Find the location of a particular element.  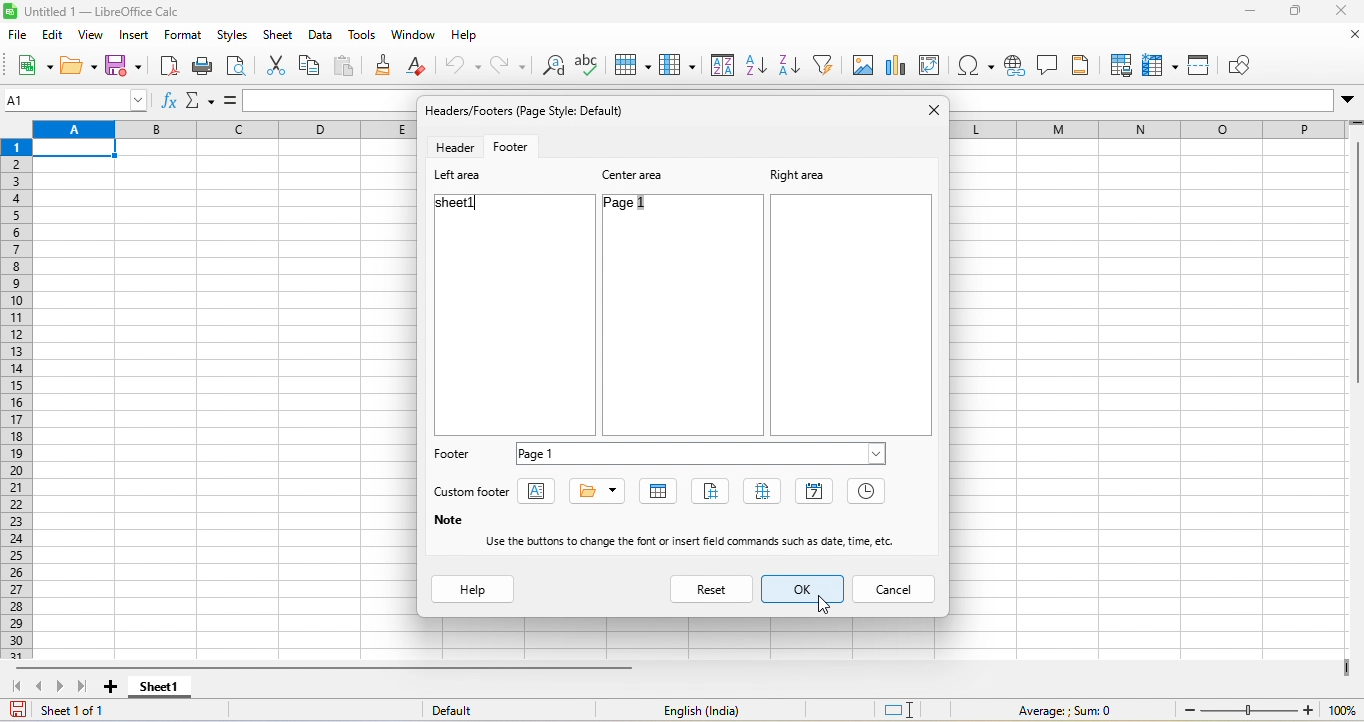

add sheet is located at coordinates (114, 687).